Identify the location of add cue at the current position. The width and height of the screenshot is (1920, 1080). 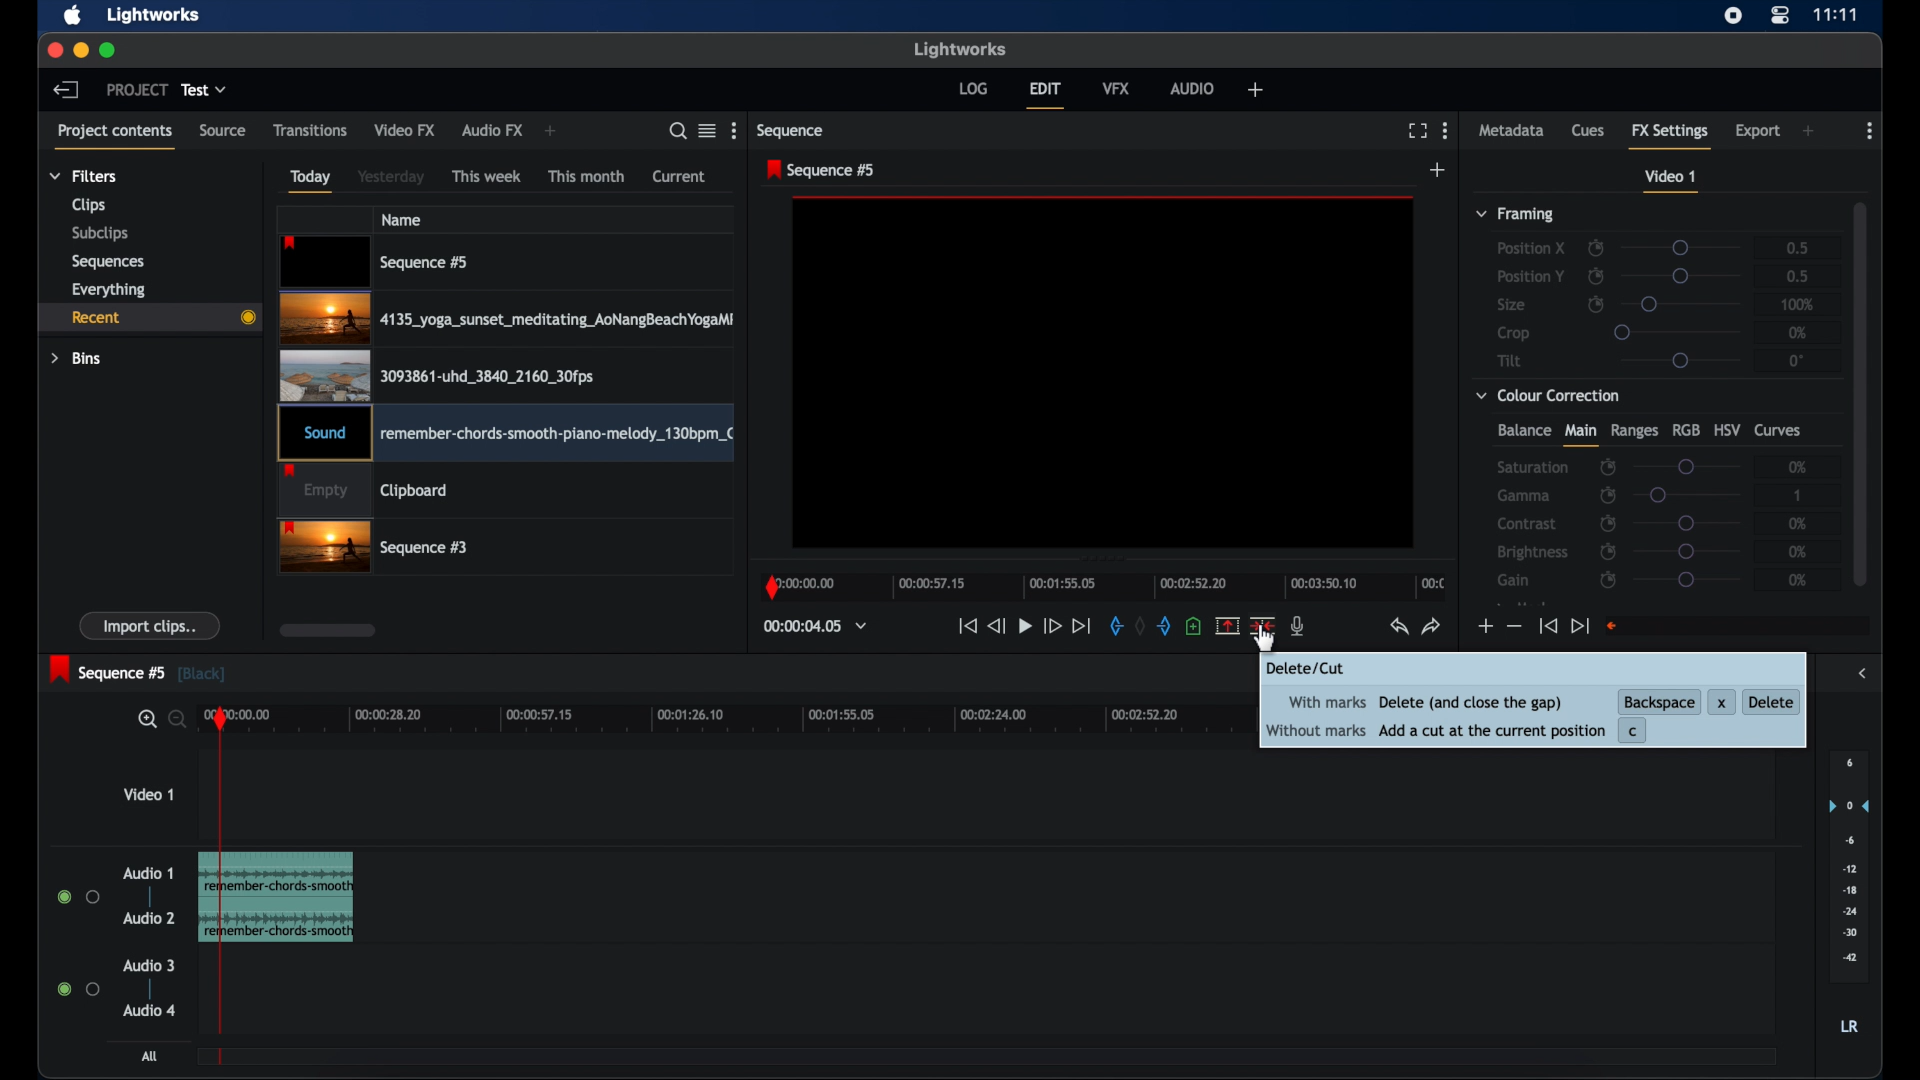
(1193, 625).